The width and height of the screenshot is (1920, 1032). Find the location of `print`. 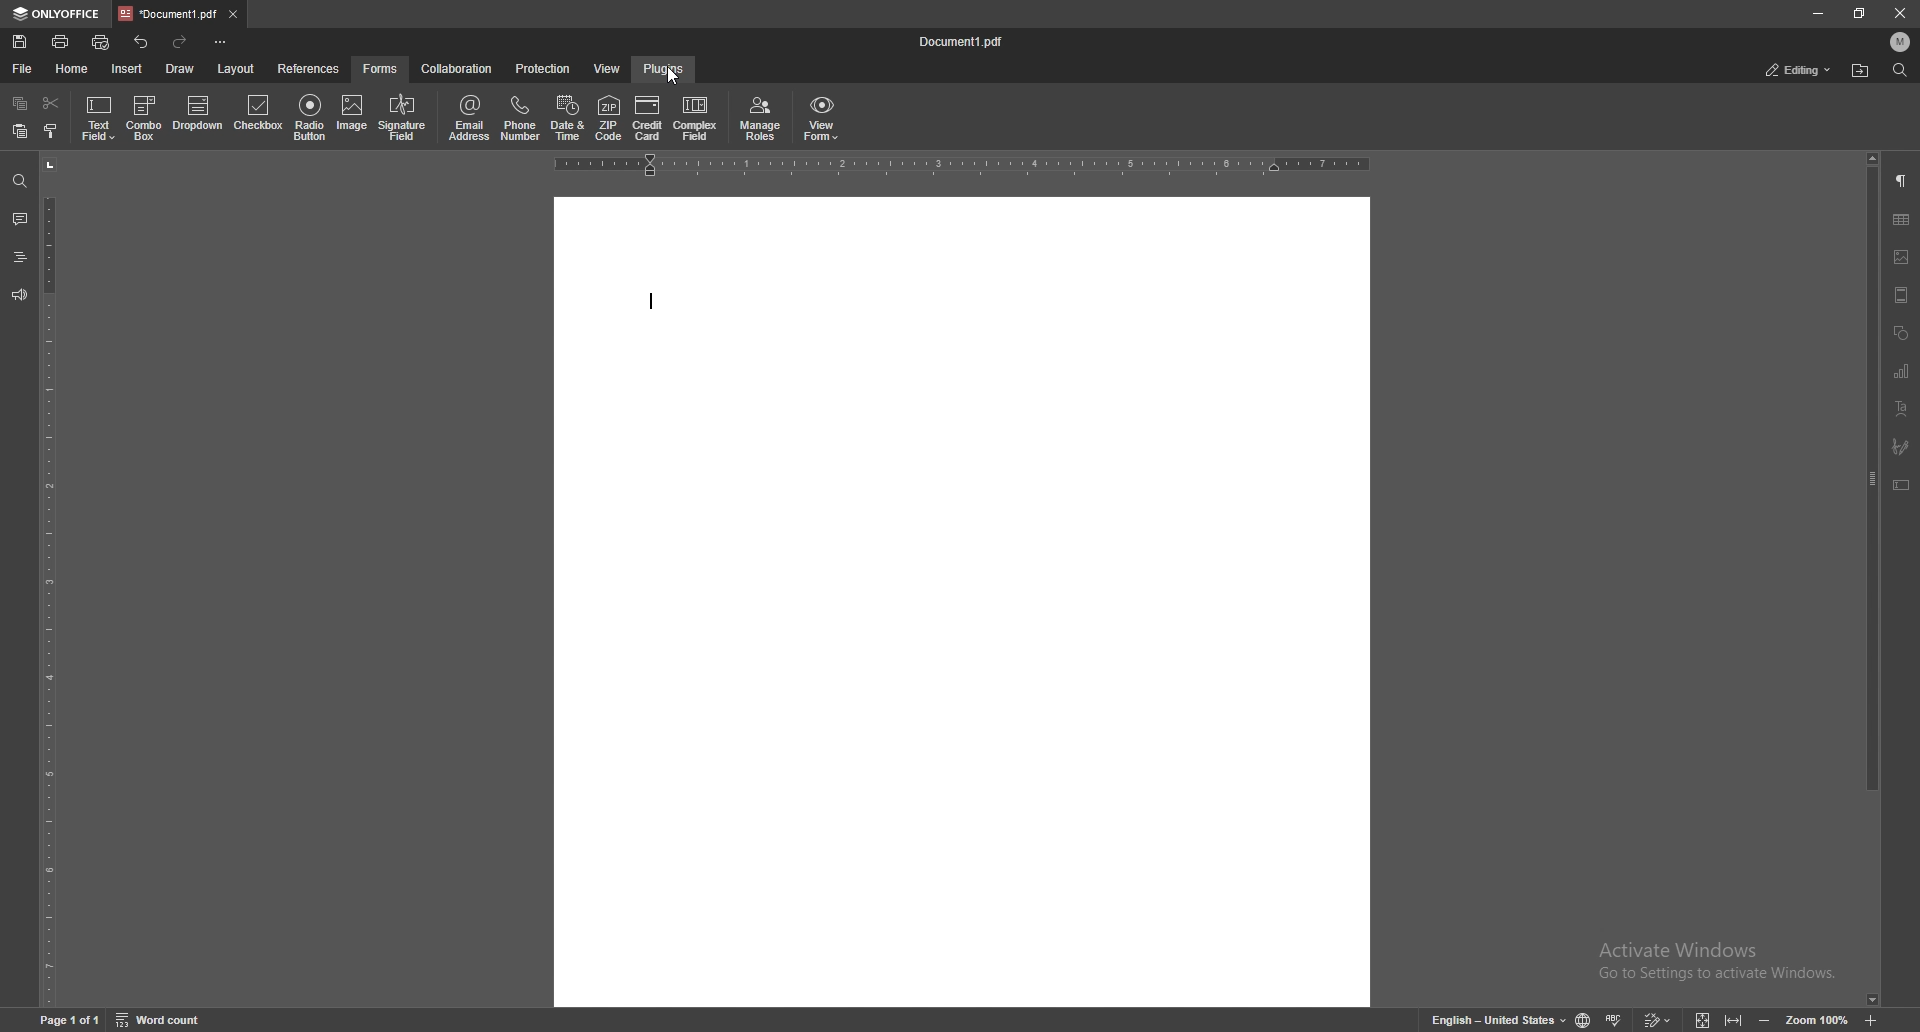

print is located at coordinates (62, 42).